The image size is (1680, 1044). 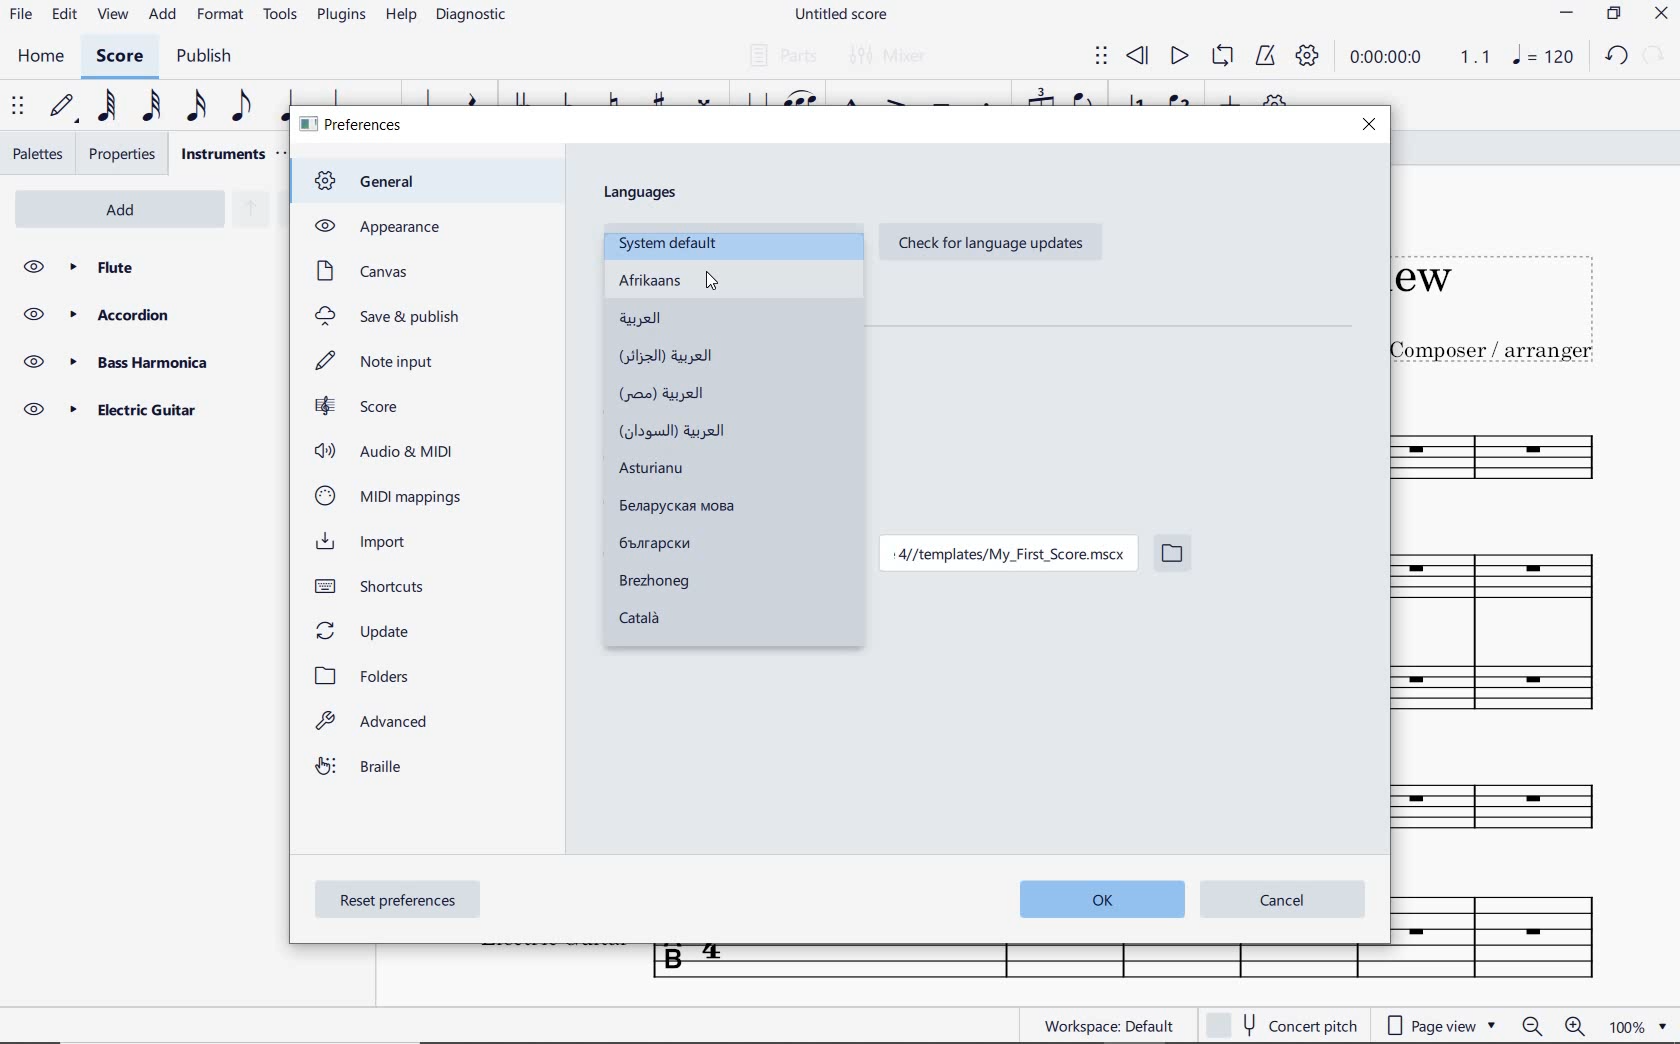 I want to click on UNDO, so click(x=1617, y=59).